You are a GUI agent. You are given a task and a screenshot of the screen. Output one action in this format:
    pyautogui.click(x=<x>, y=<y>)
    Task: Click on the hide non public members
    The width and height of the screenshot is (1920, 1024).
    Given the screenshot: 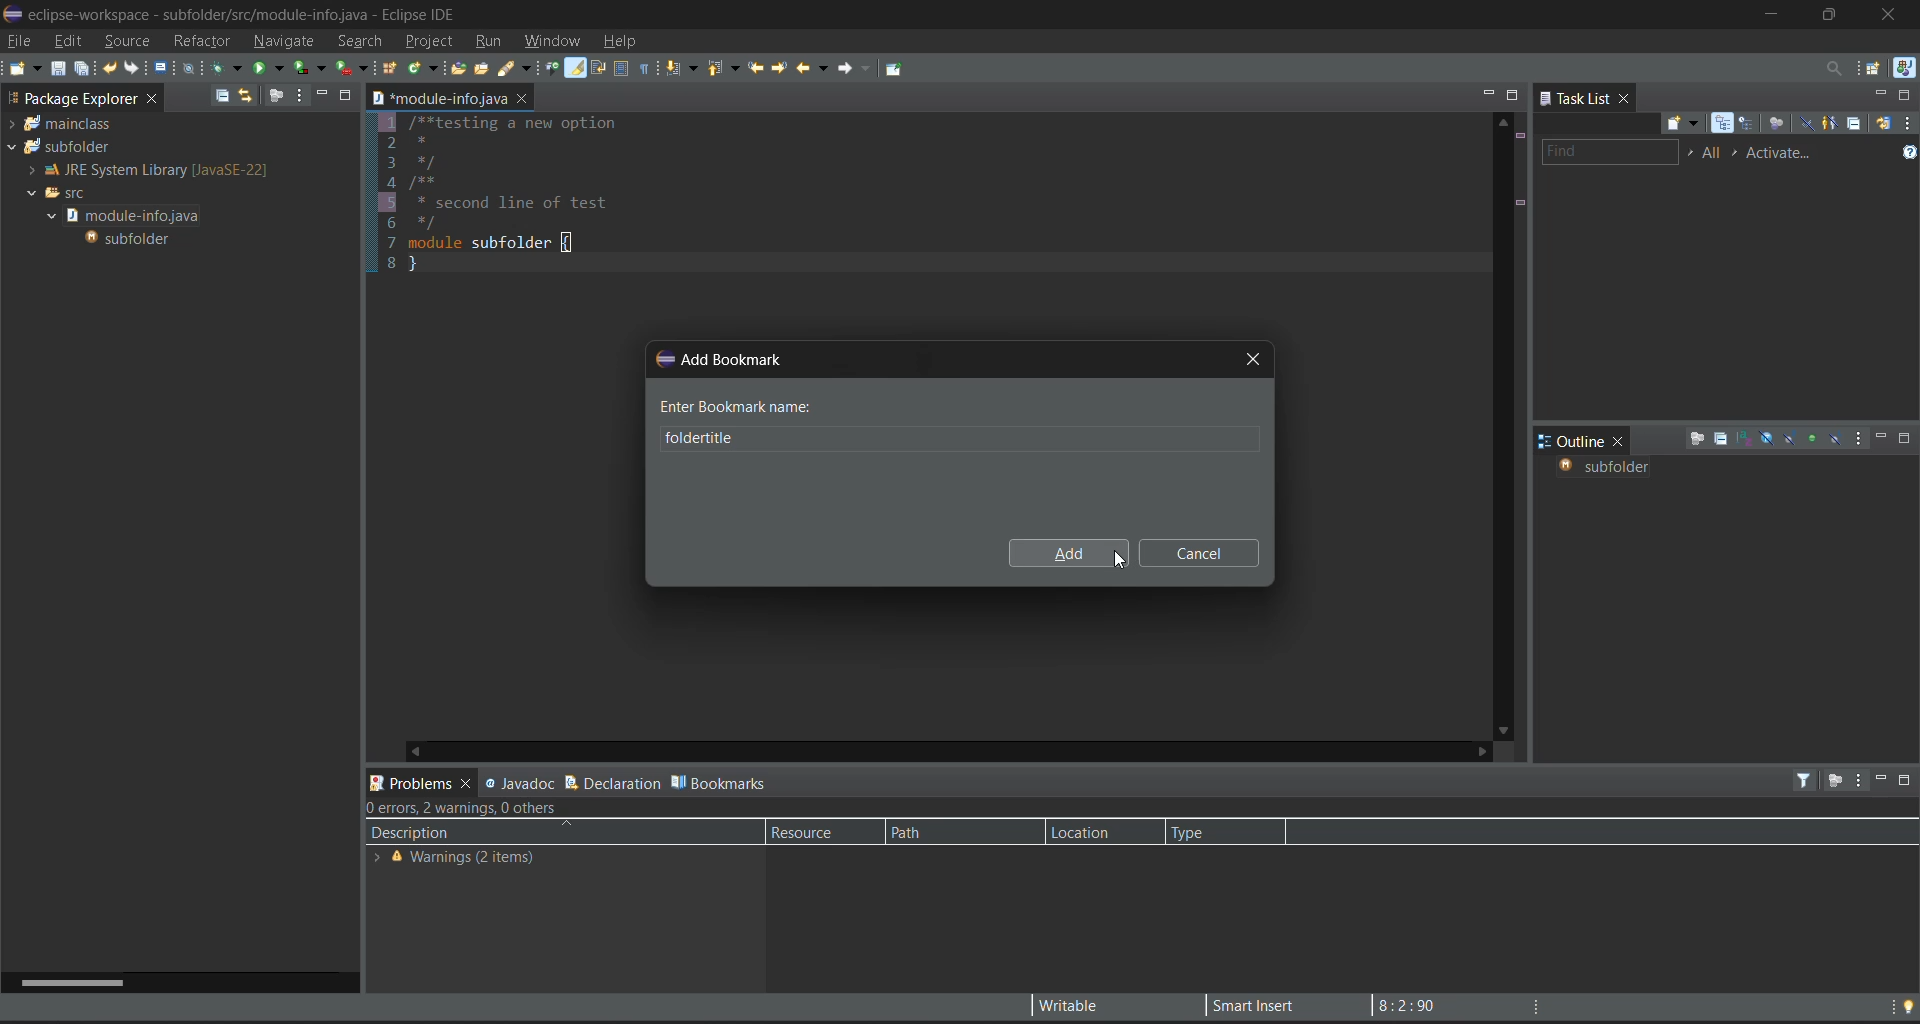 What is the action you would take?
    pyautogui.click(x=1813, y=436)
    